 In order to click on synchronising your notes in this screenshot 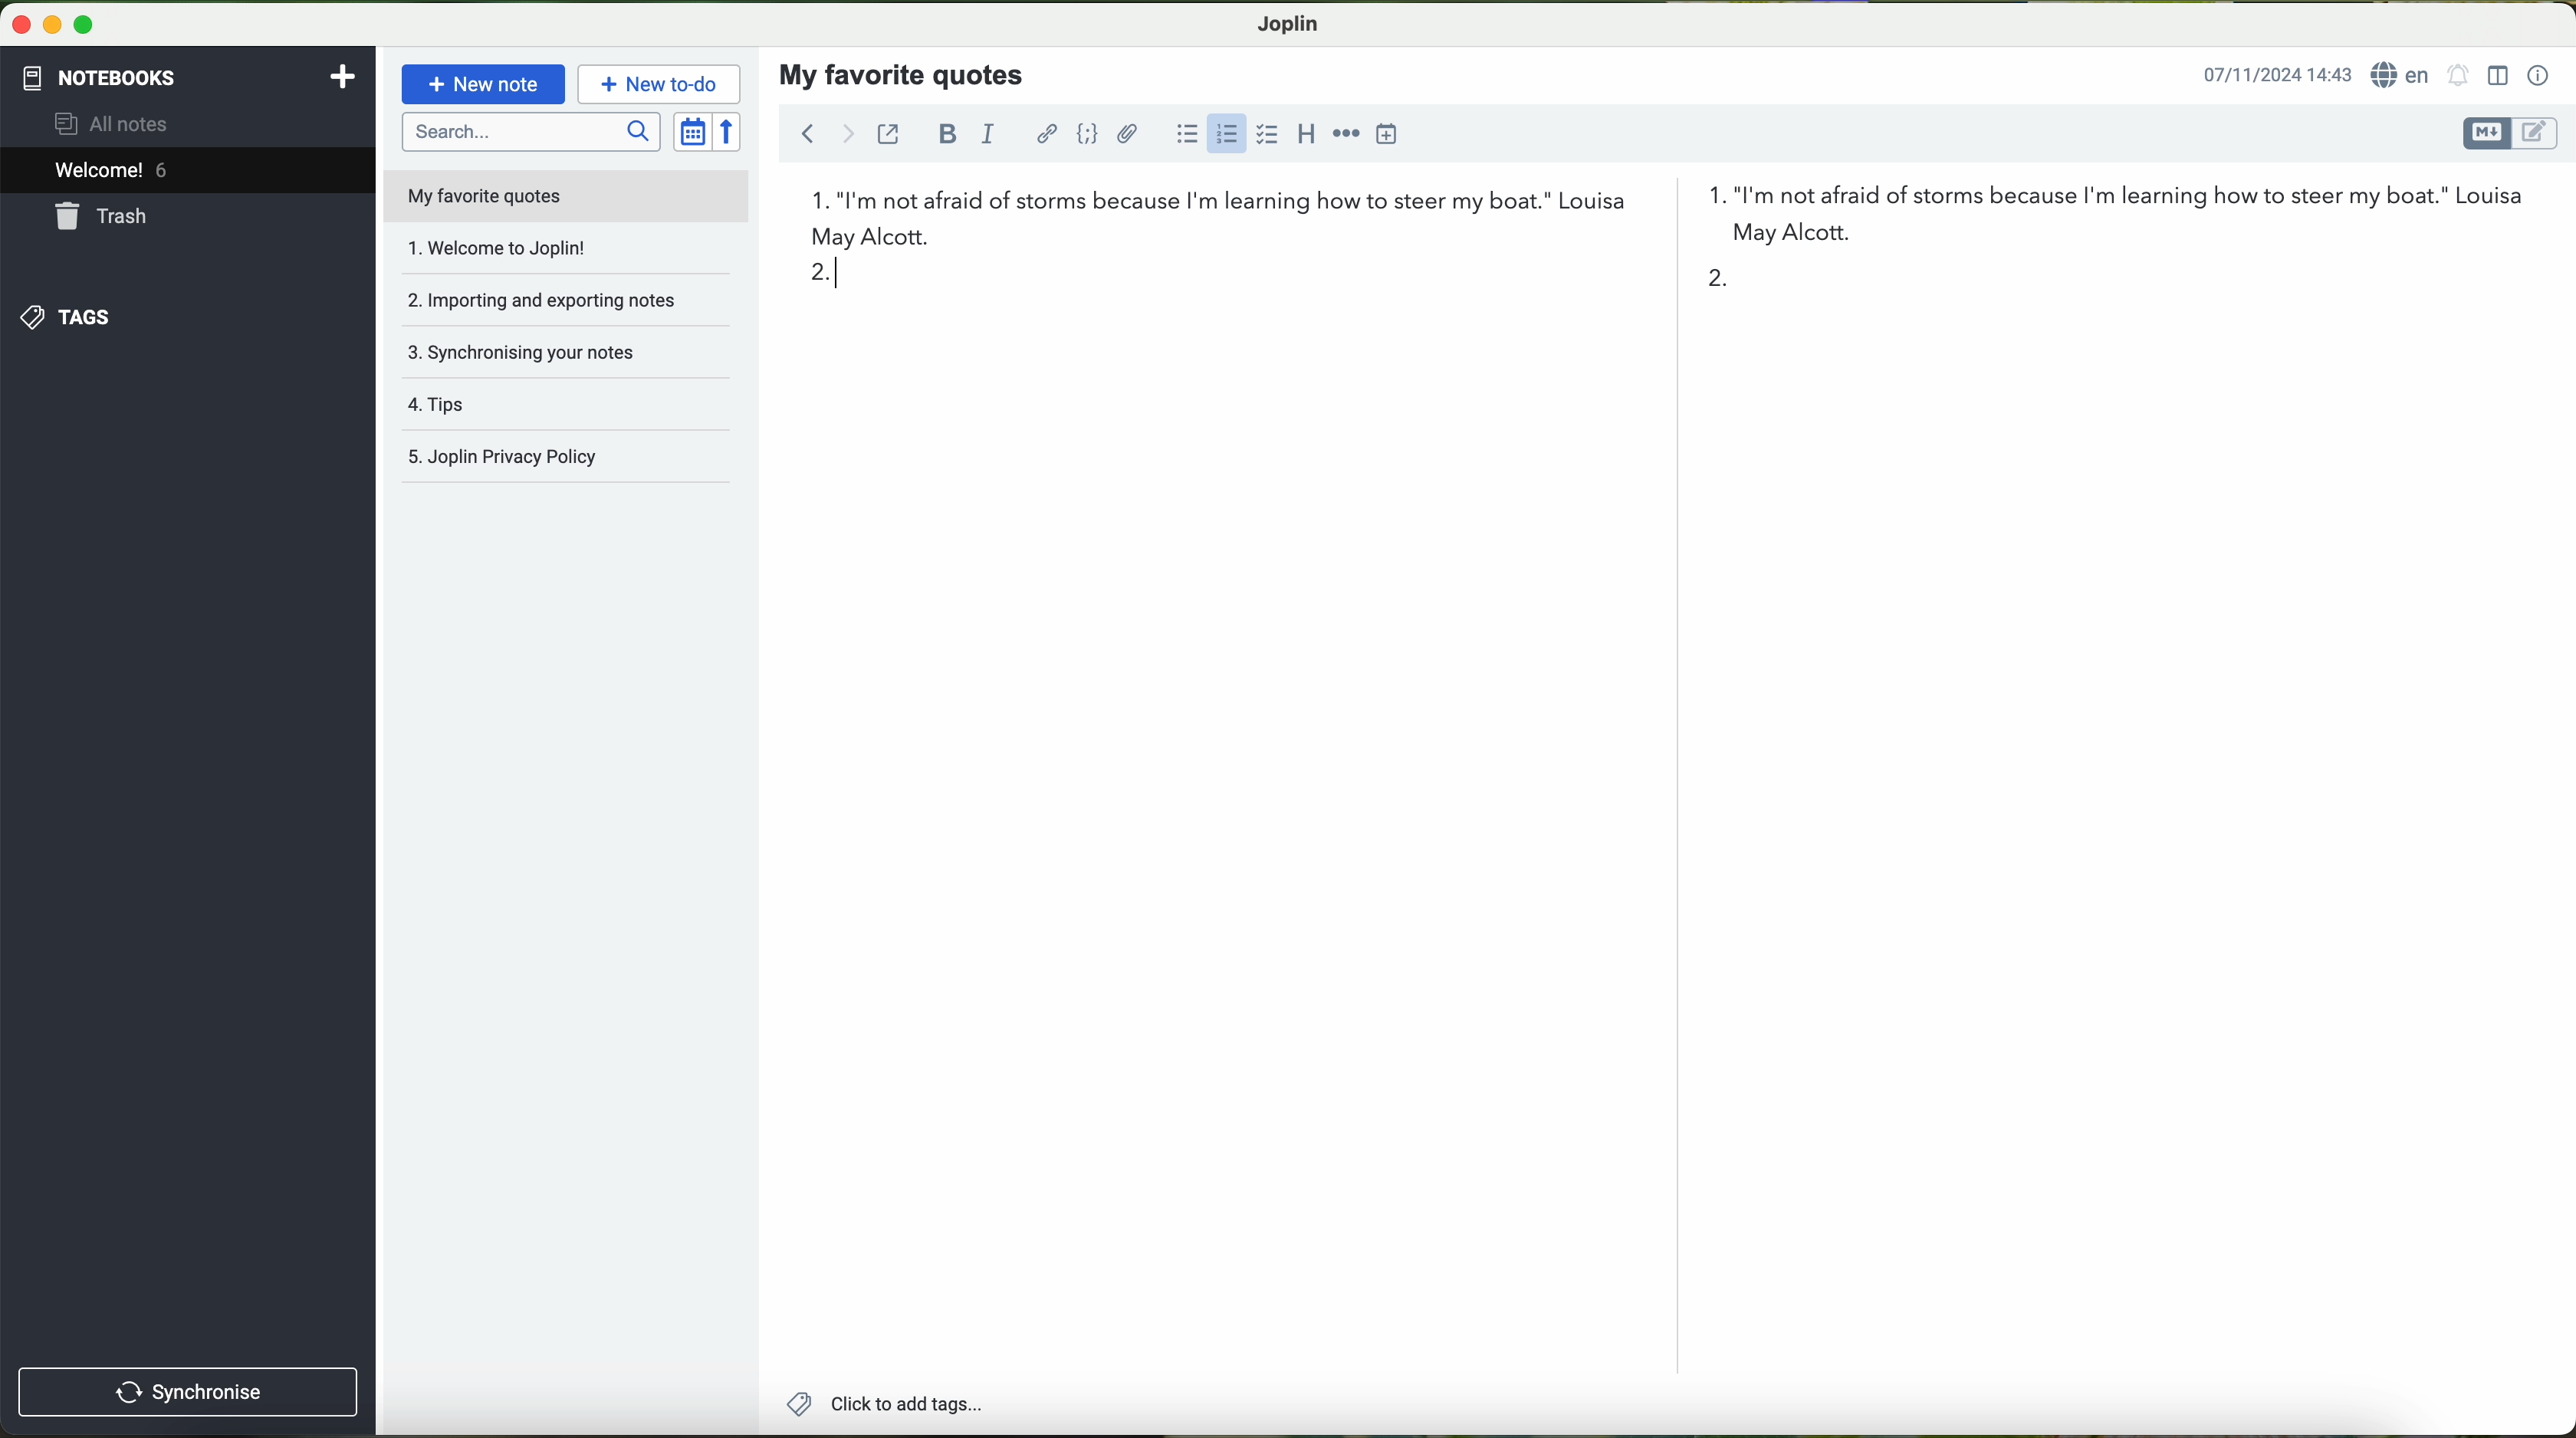, I will do `click(563, 351)`.